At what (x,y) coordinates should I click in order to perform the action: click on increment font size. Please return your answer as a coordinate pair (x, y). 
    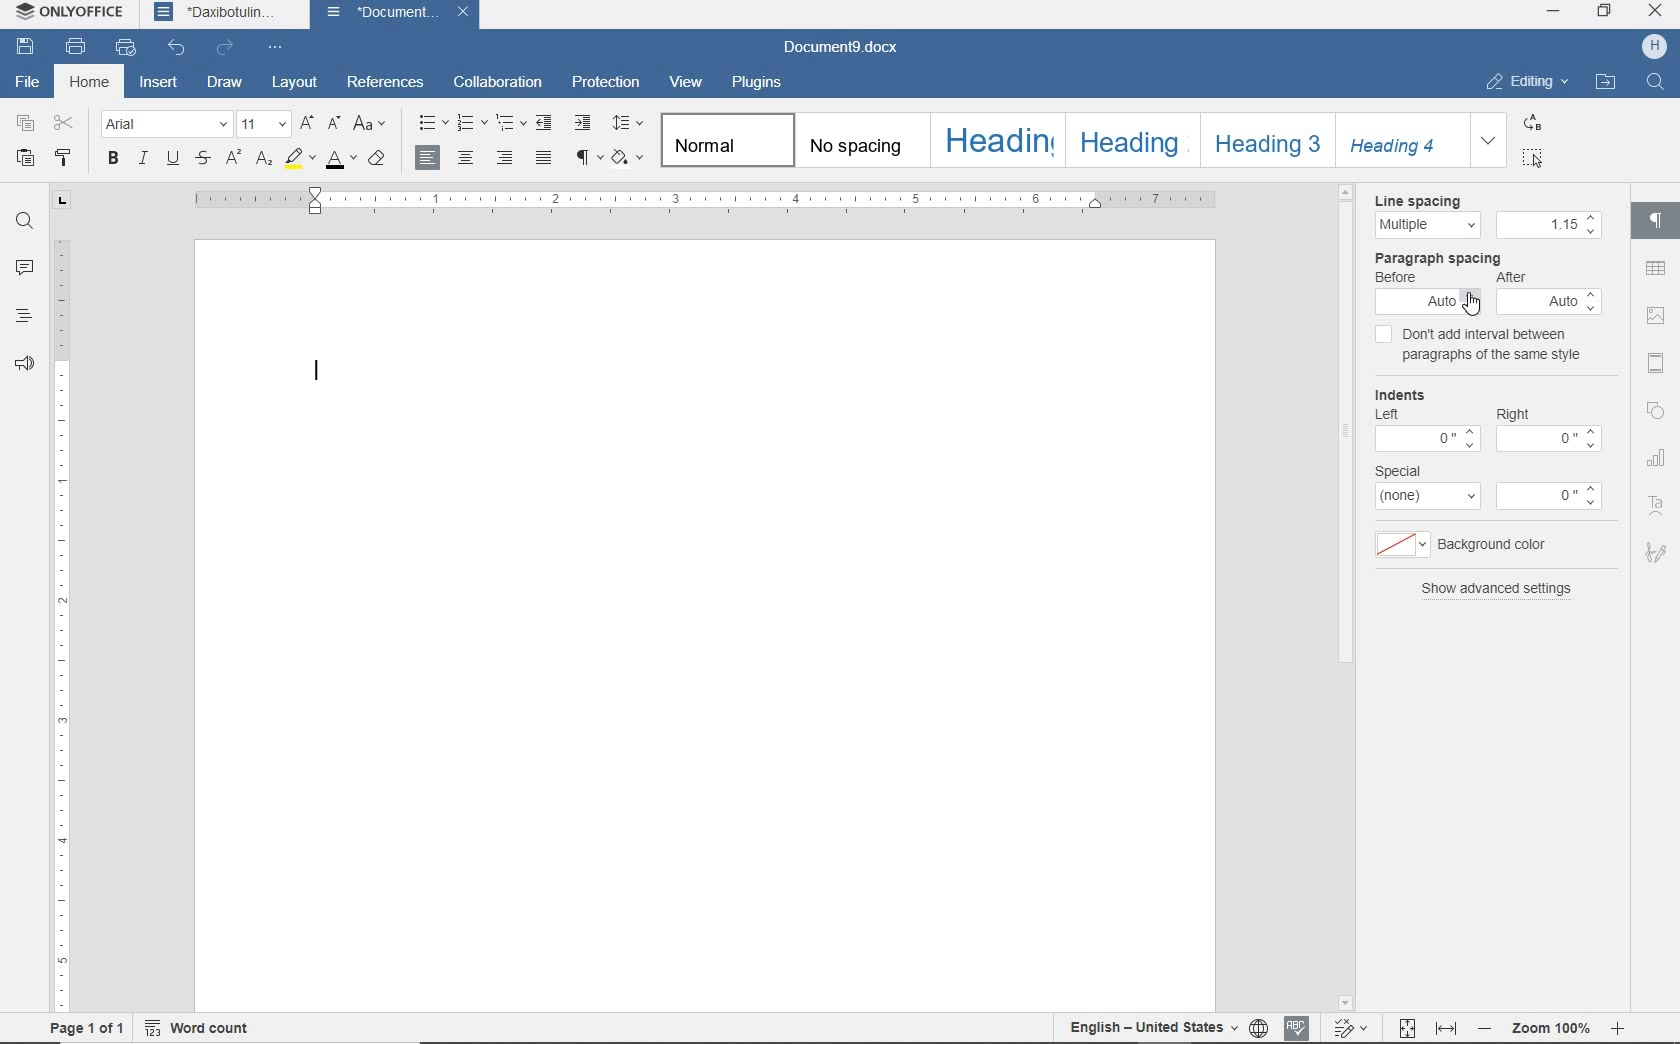
    Looking at the image, I should click on (307, 125).